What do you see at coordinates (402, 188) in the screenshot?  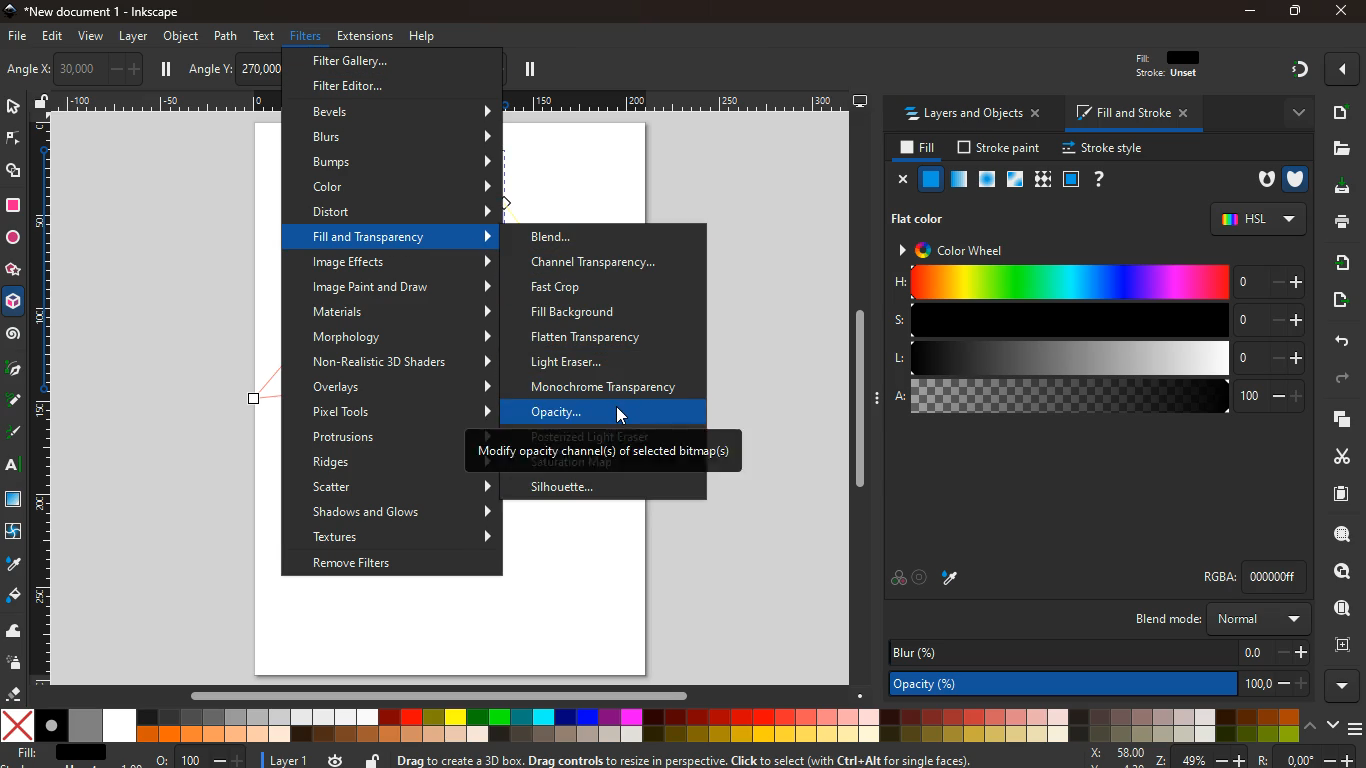 I see `color` at bounding box center [402, 188].